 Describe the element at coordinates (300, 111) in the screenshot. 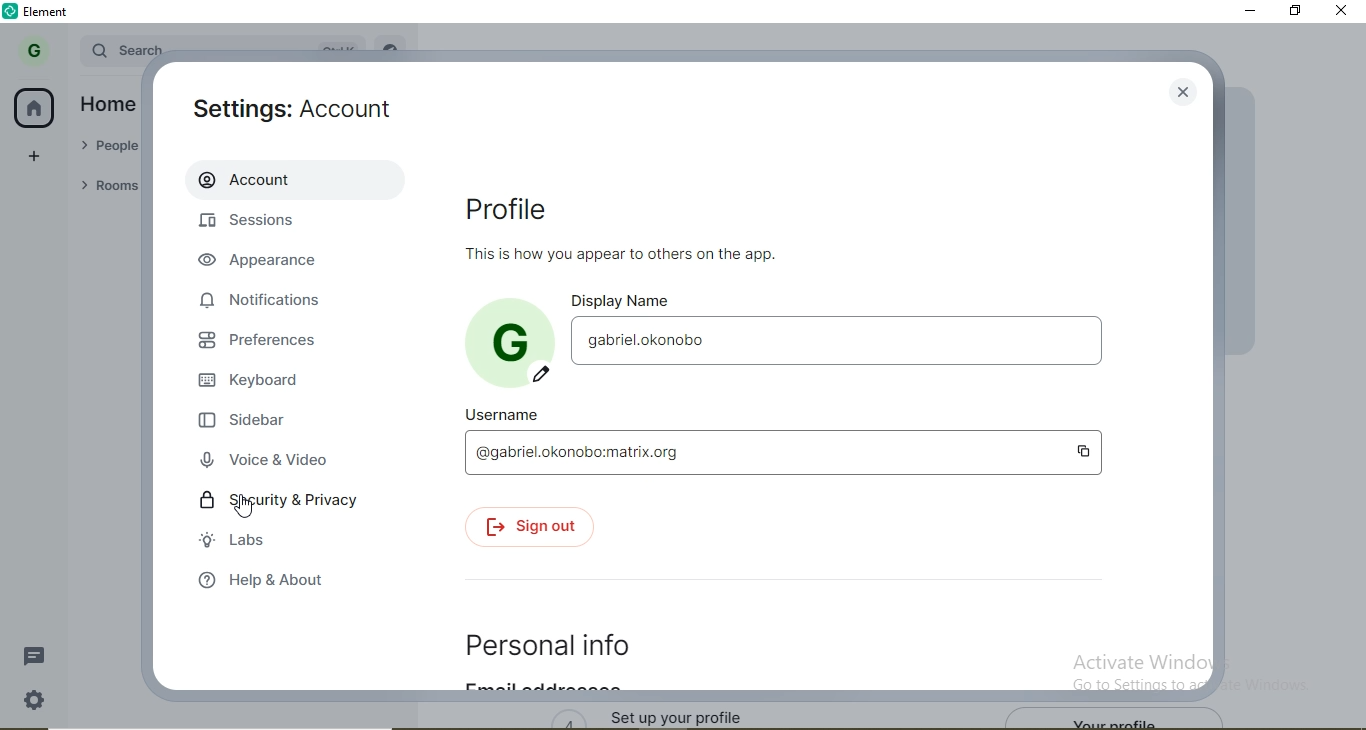

I see `Settings: Account` at that location.